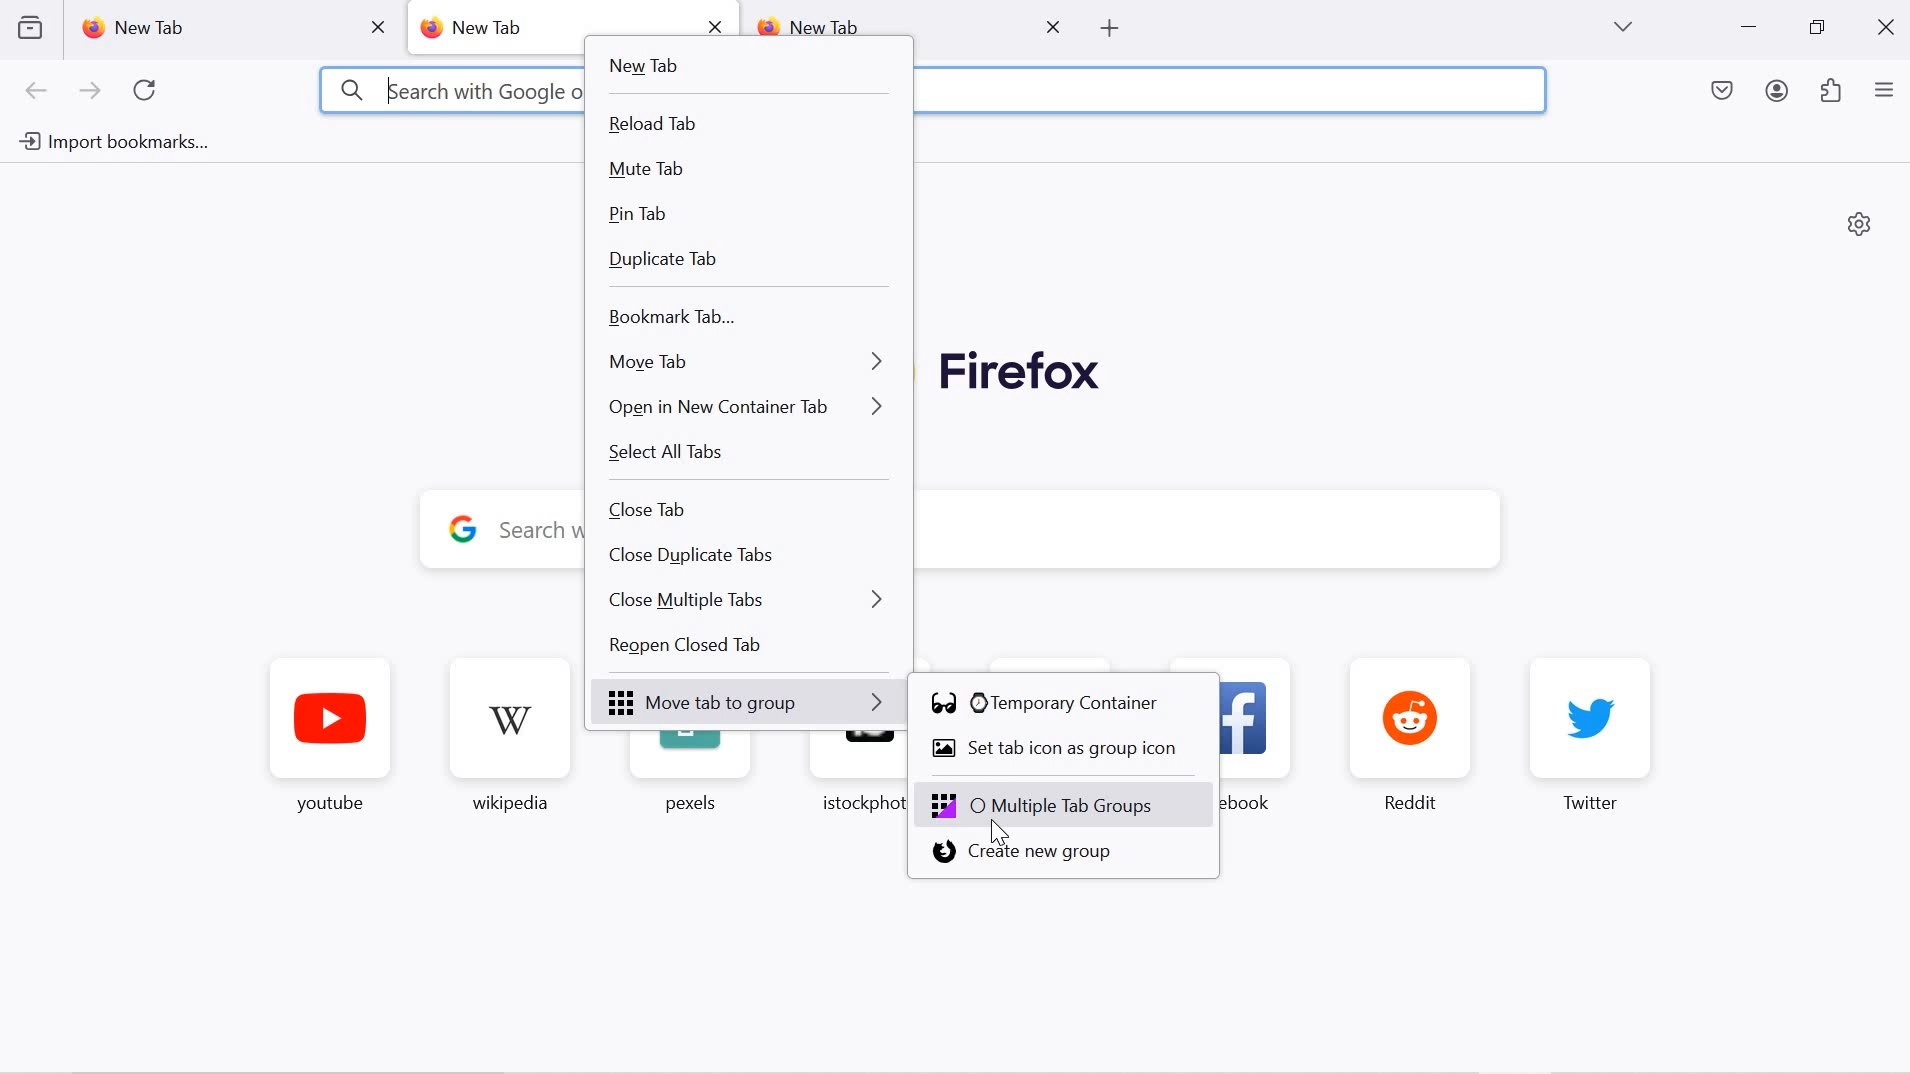 The image size is (1910, 1074). I want to click on close, so click(1889, 25).